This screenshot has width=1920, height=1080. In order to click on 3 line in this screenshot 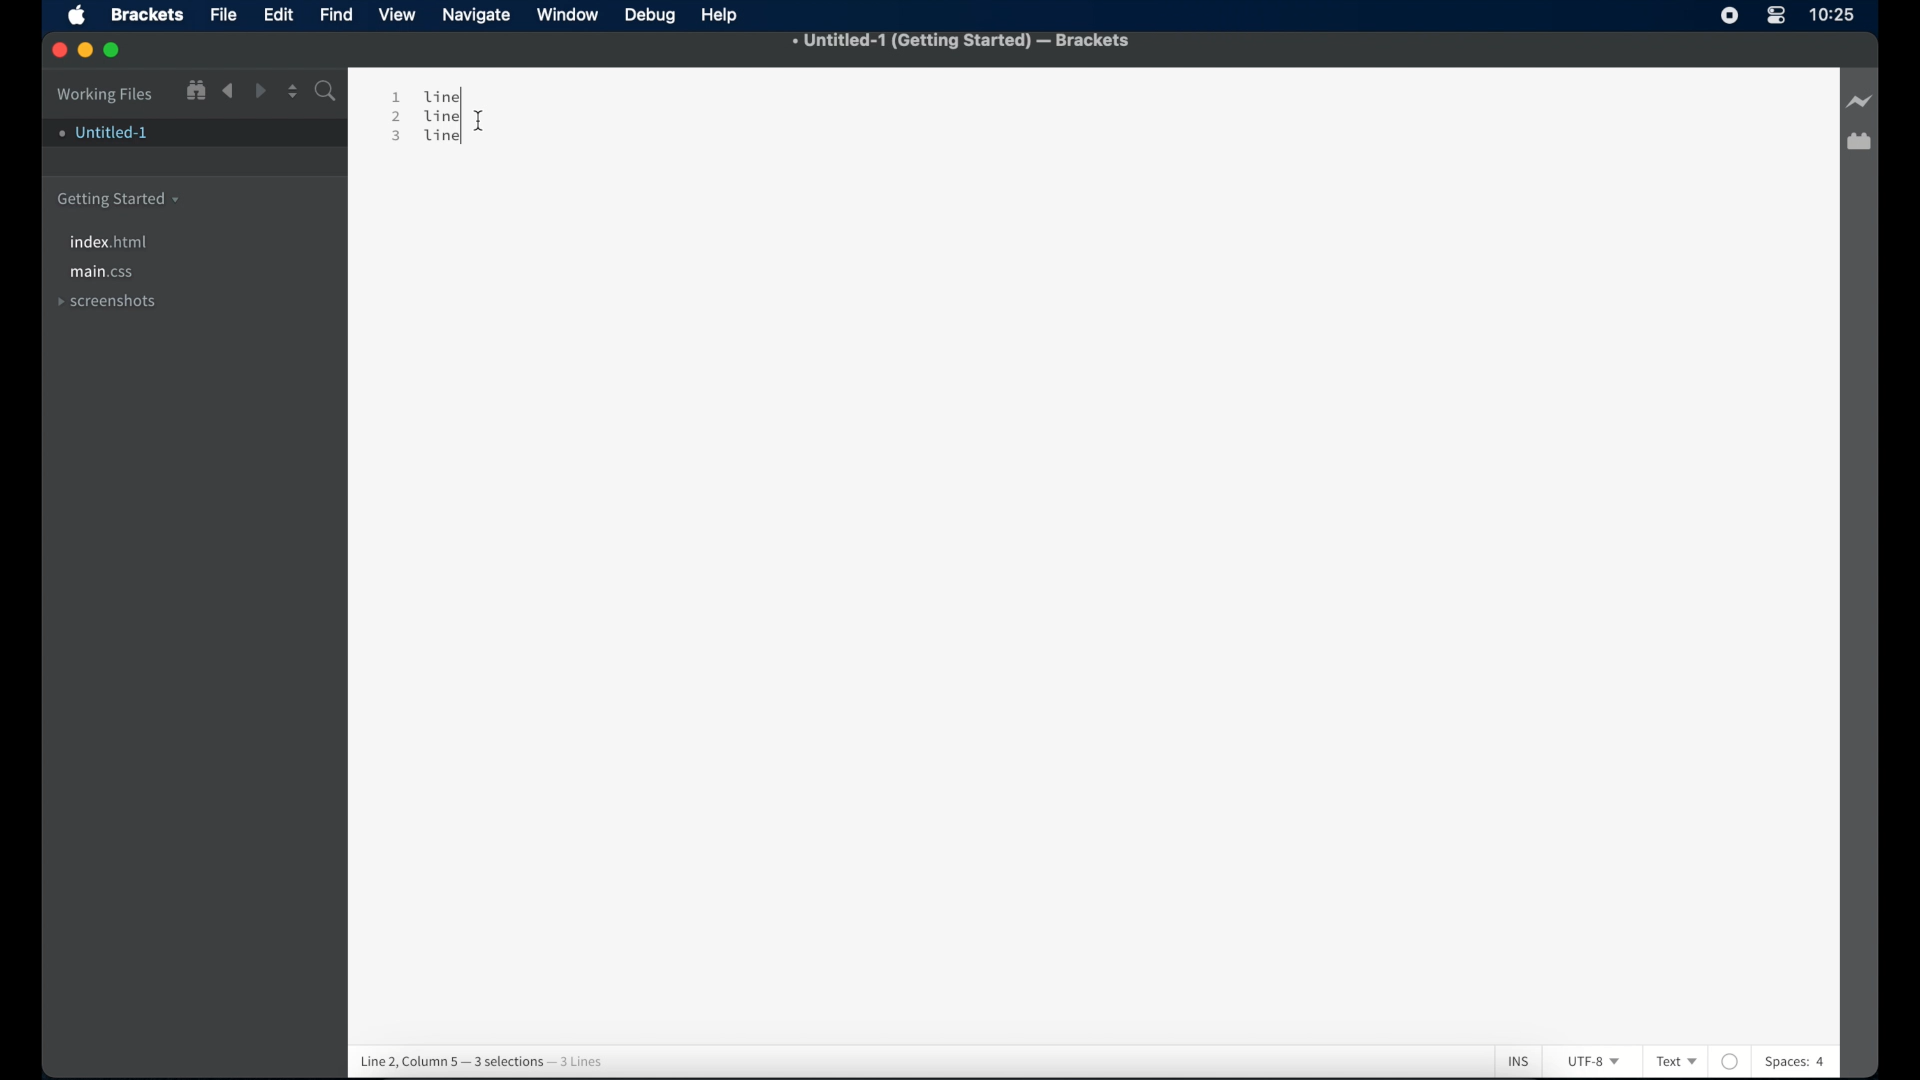, I will do `click(427, 148)`.